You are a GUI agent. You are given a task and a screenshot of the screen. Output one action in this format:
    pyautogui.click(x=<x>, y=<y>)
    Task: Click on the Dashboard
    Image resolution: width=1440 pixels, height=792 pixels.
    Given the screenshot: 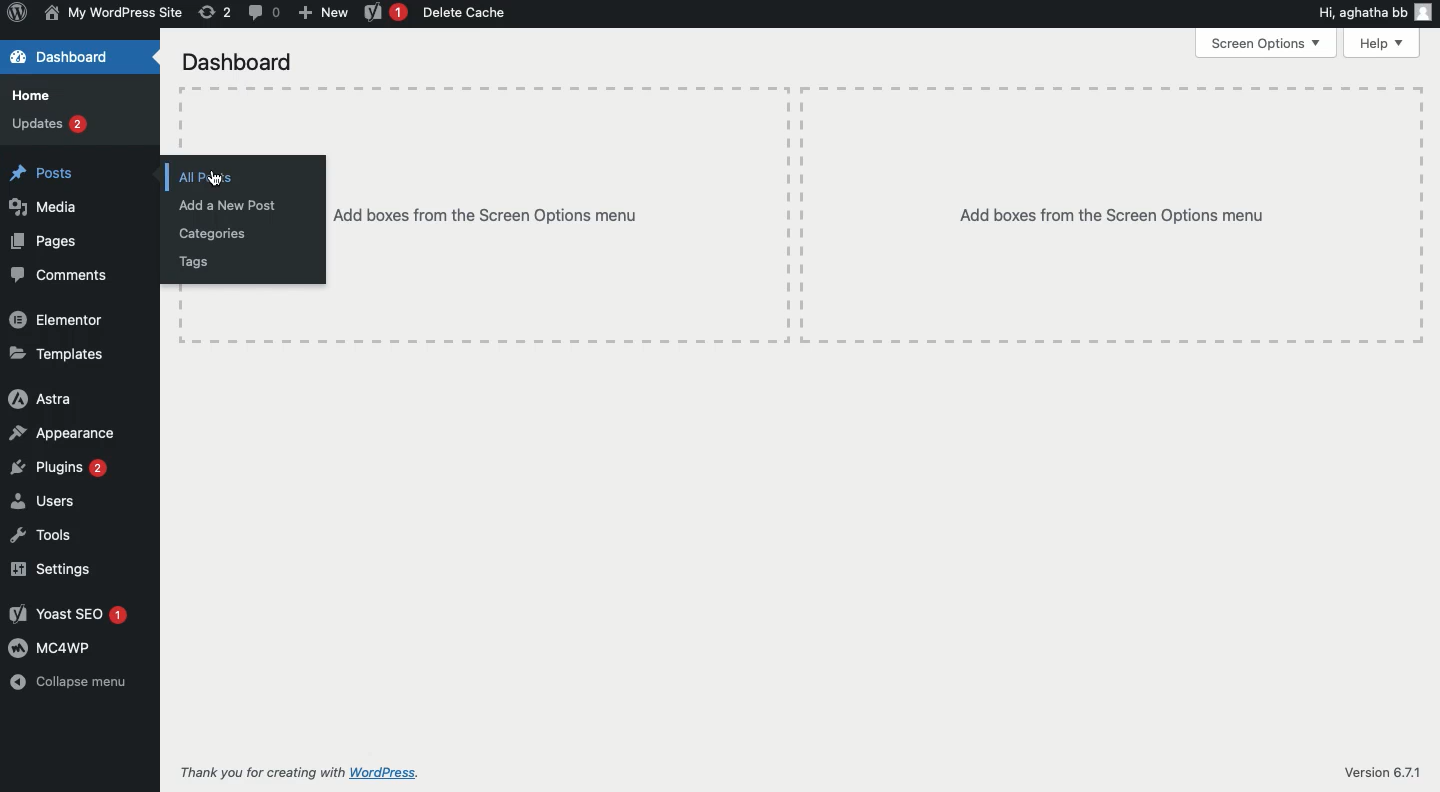 What is the action you would take?
    pyautogui.click(x=80, y=57)
    